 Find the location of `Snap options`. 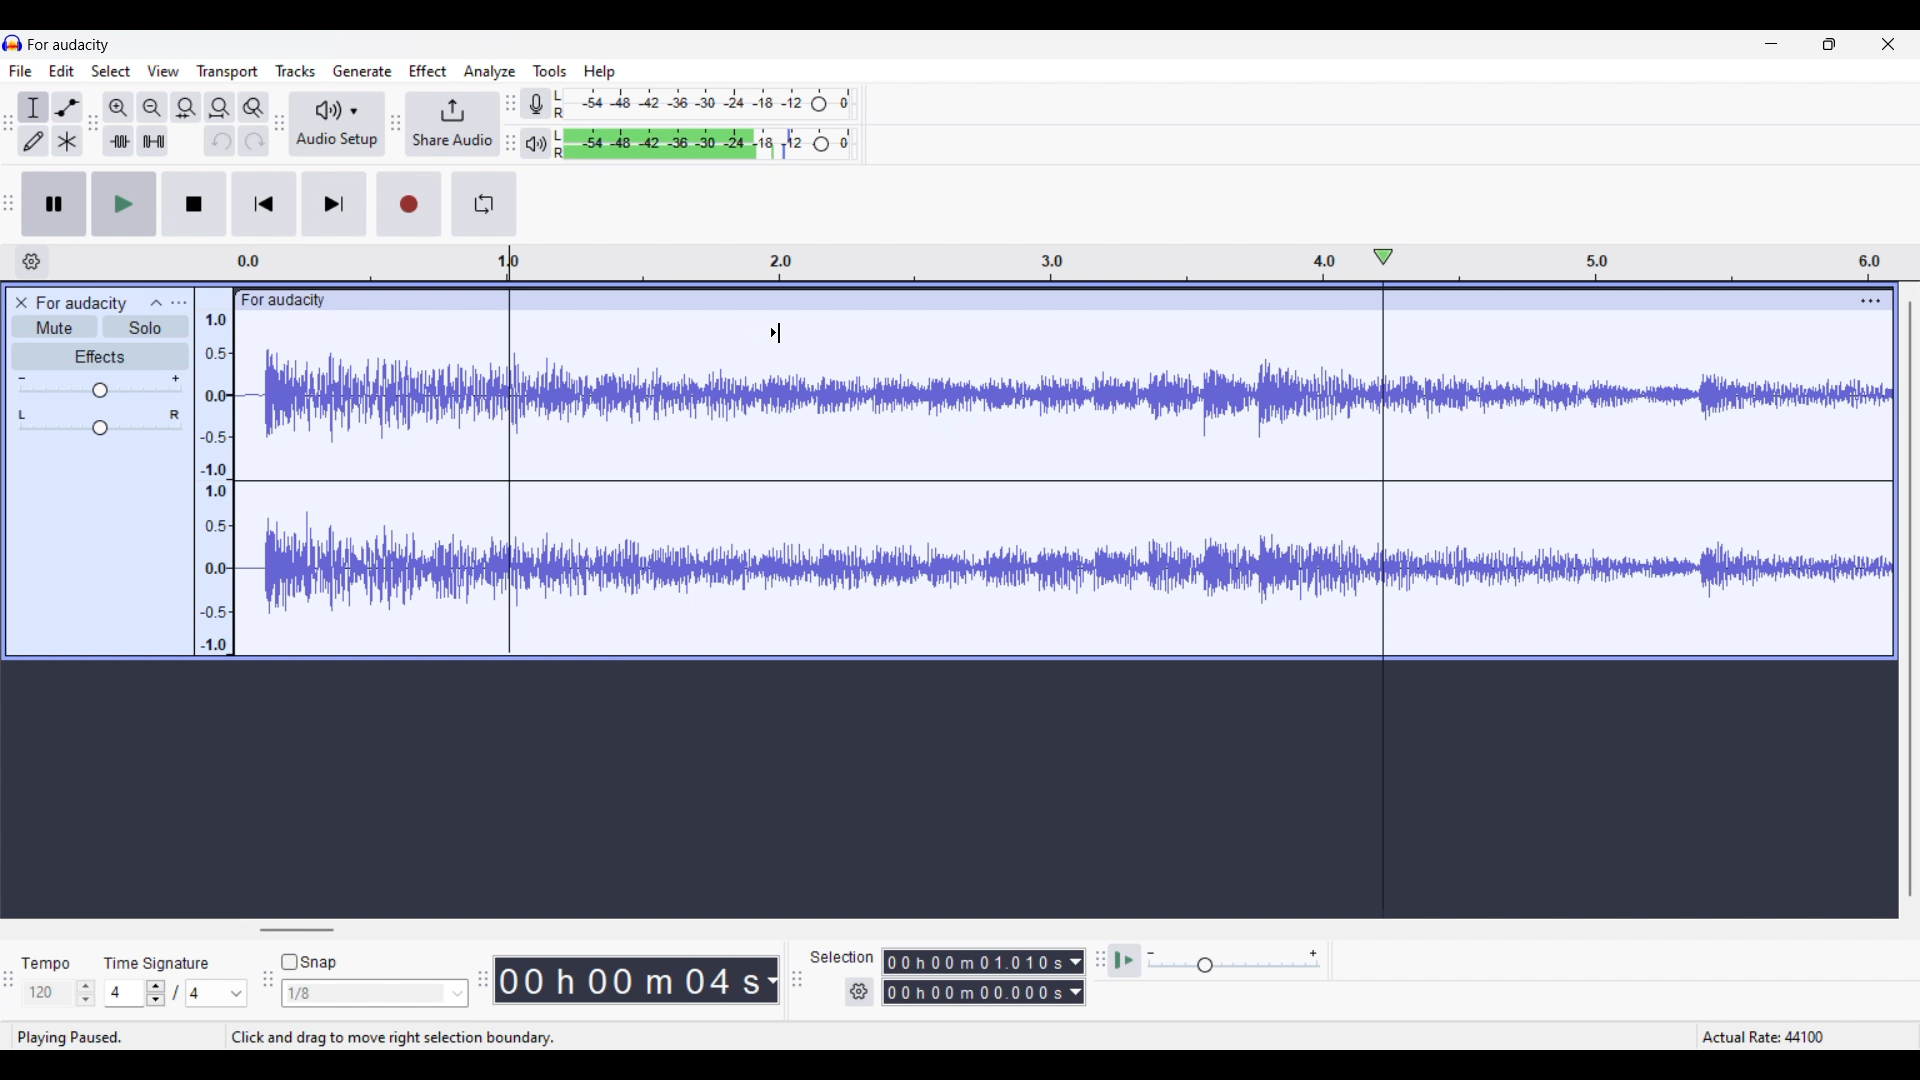

Snap options is located at coordinates (376, 993).